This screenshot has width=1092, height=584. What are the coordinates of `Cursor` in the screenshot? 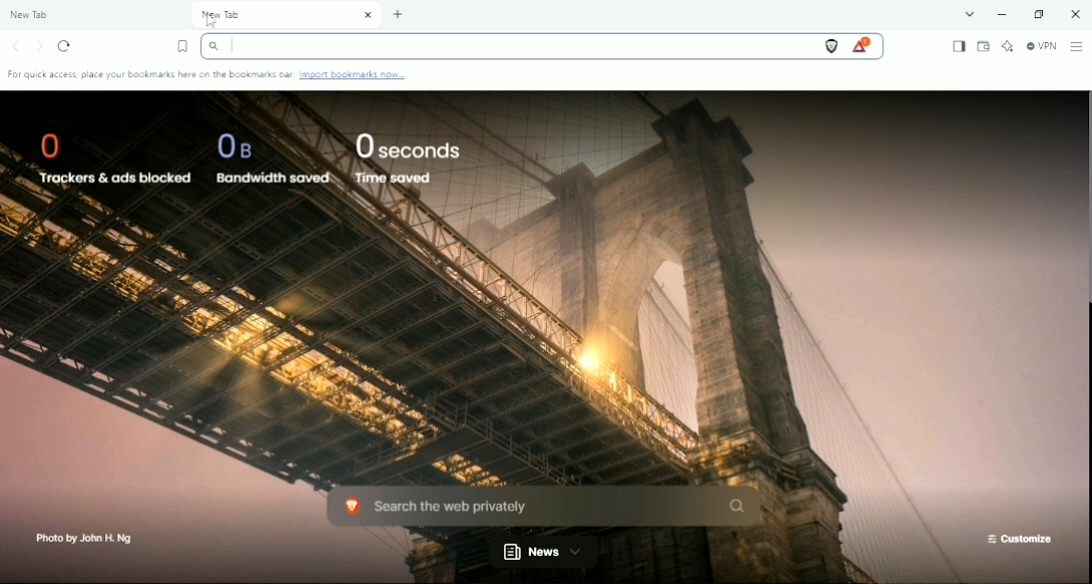 It's located at (212, 21).